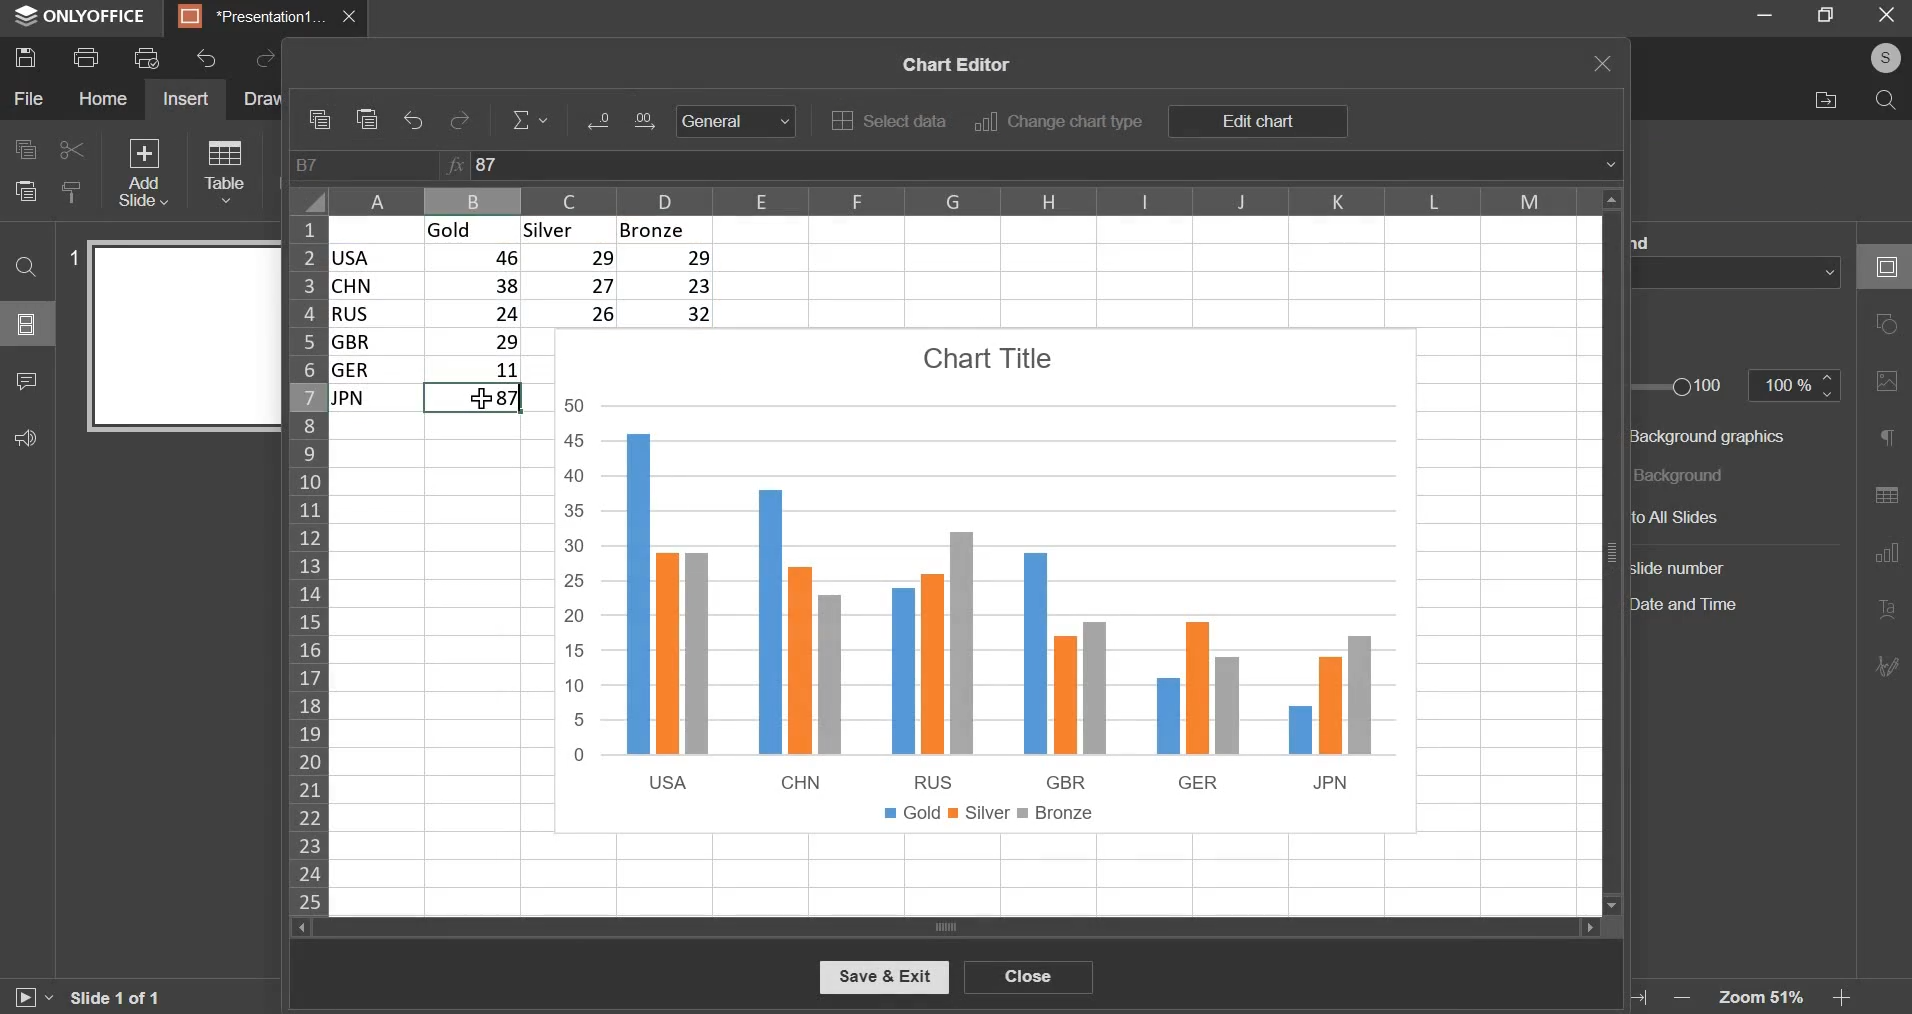 The image size is (1912, 1014). What do you see at coordinates (207, 59) in the screenshot?
I see `undo` at bounding box center [207, 59].